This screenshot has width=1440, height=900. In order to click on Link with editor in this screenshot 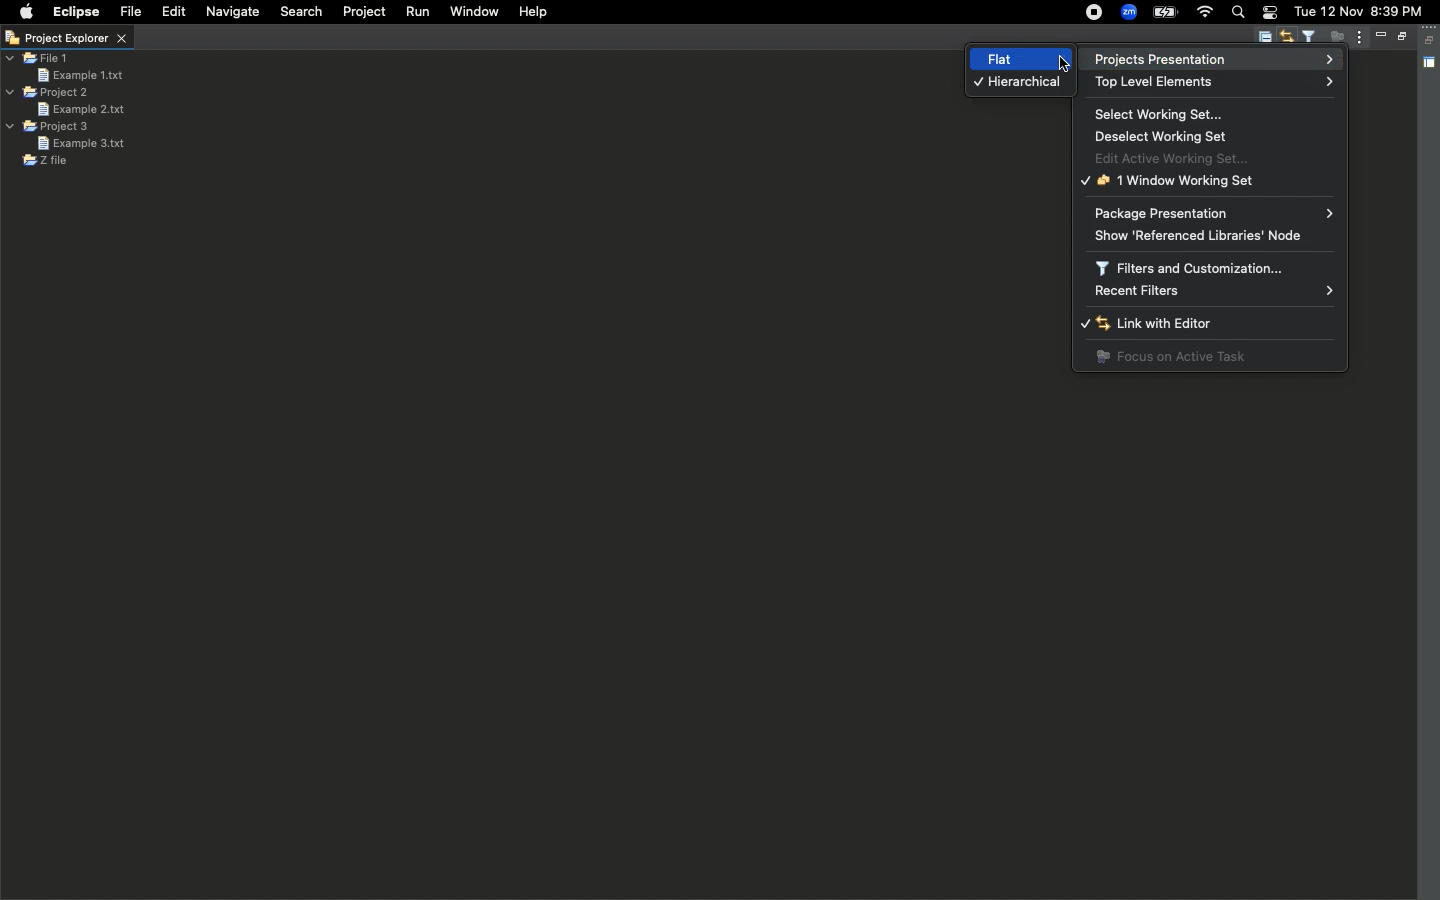, I will do `click(1289, 38)`.